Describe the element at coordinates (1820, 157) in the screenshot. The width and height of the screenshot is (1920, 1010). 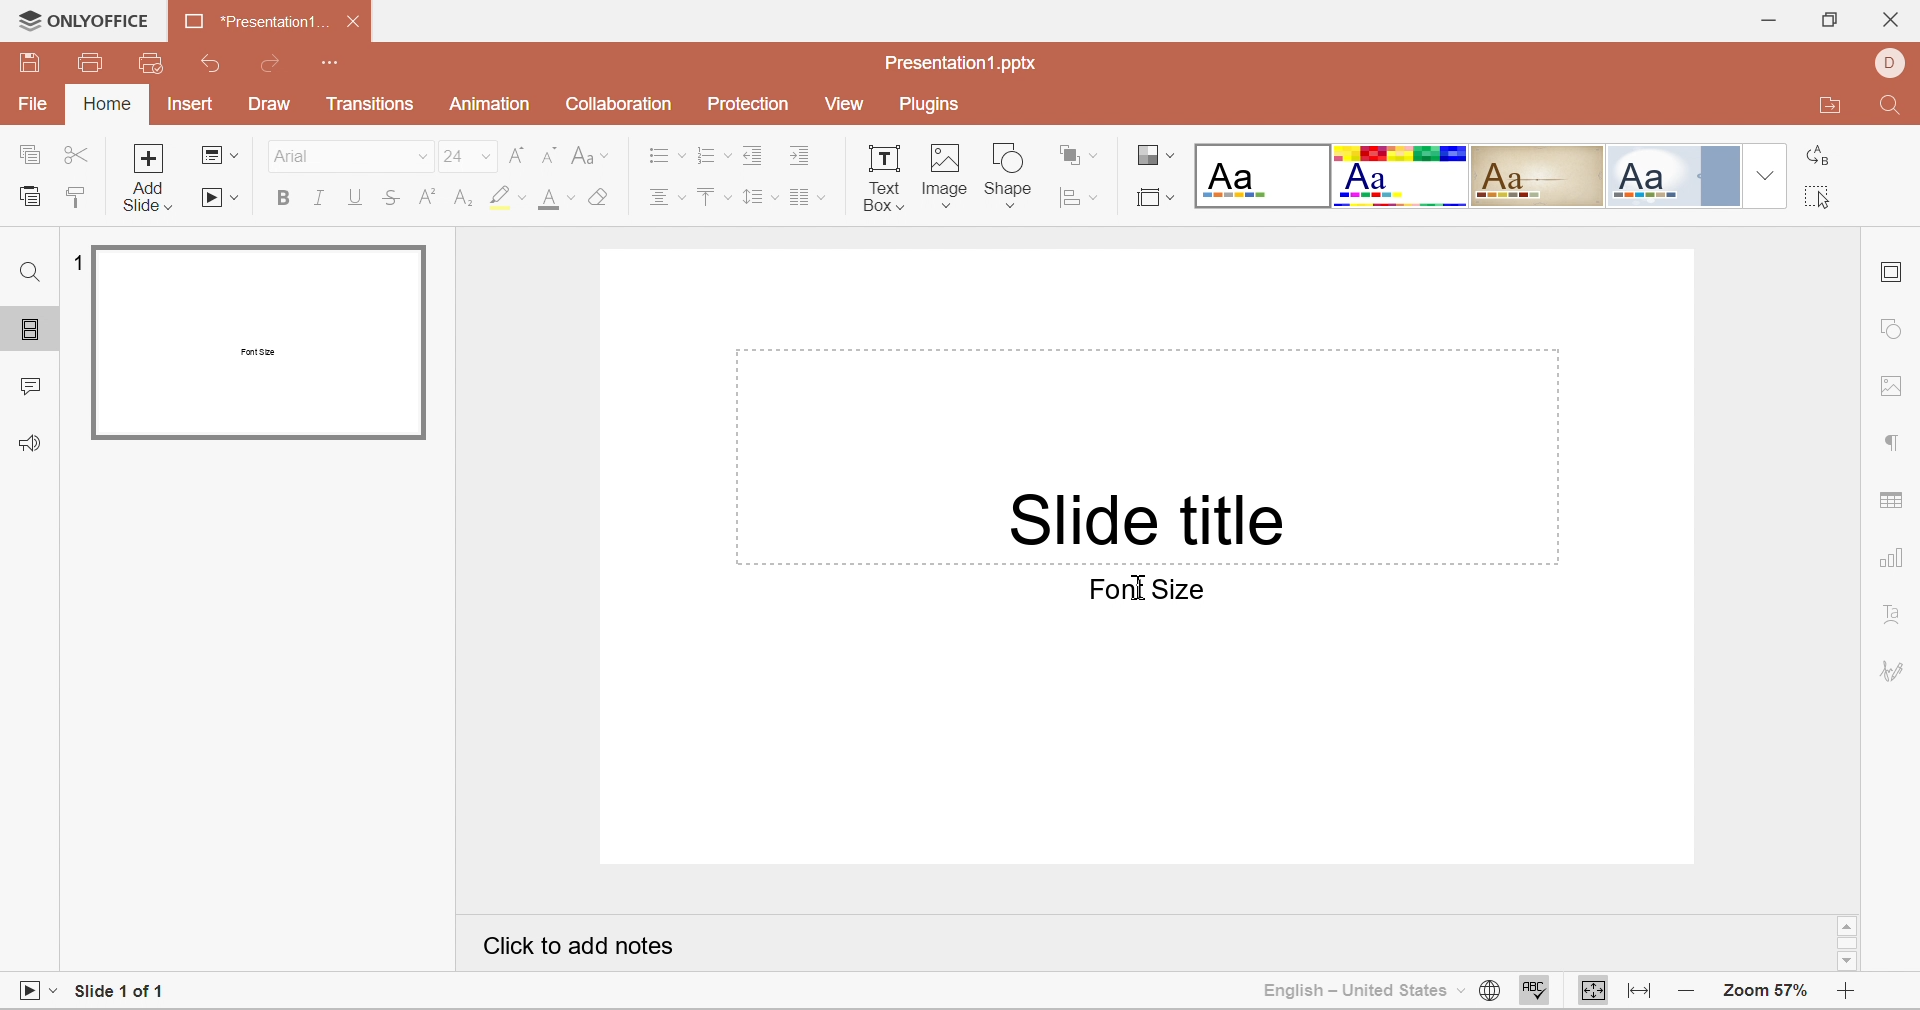
I see `Replace` at that location.